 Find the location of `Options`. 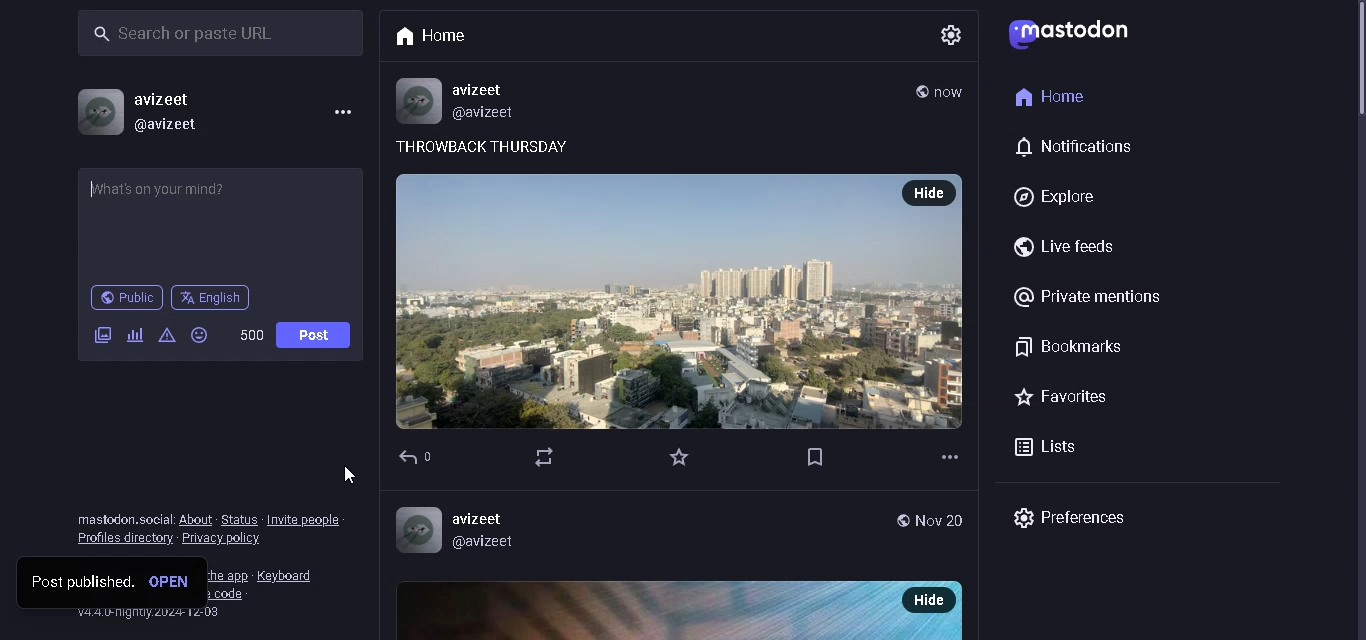

Options is located at coordinates (949, 458).